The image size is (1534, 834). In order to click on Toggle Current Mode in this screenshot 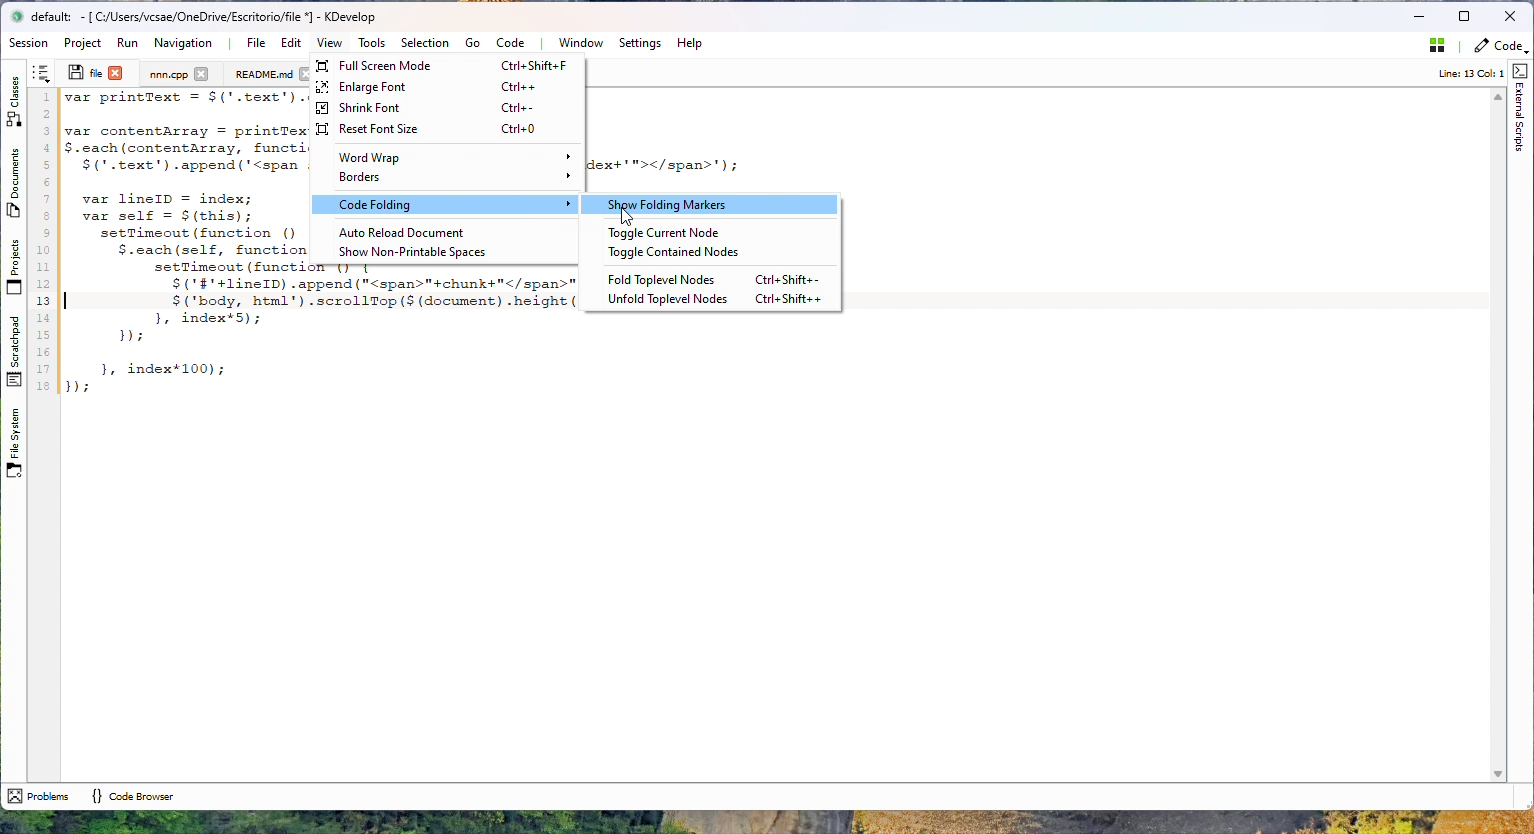, I will do `click(687, 233)`.